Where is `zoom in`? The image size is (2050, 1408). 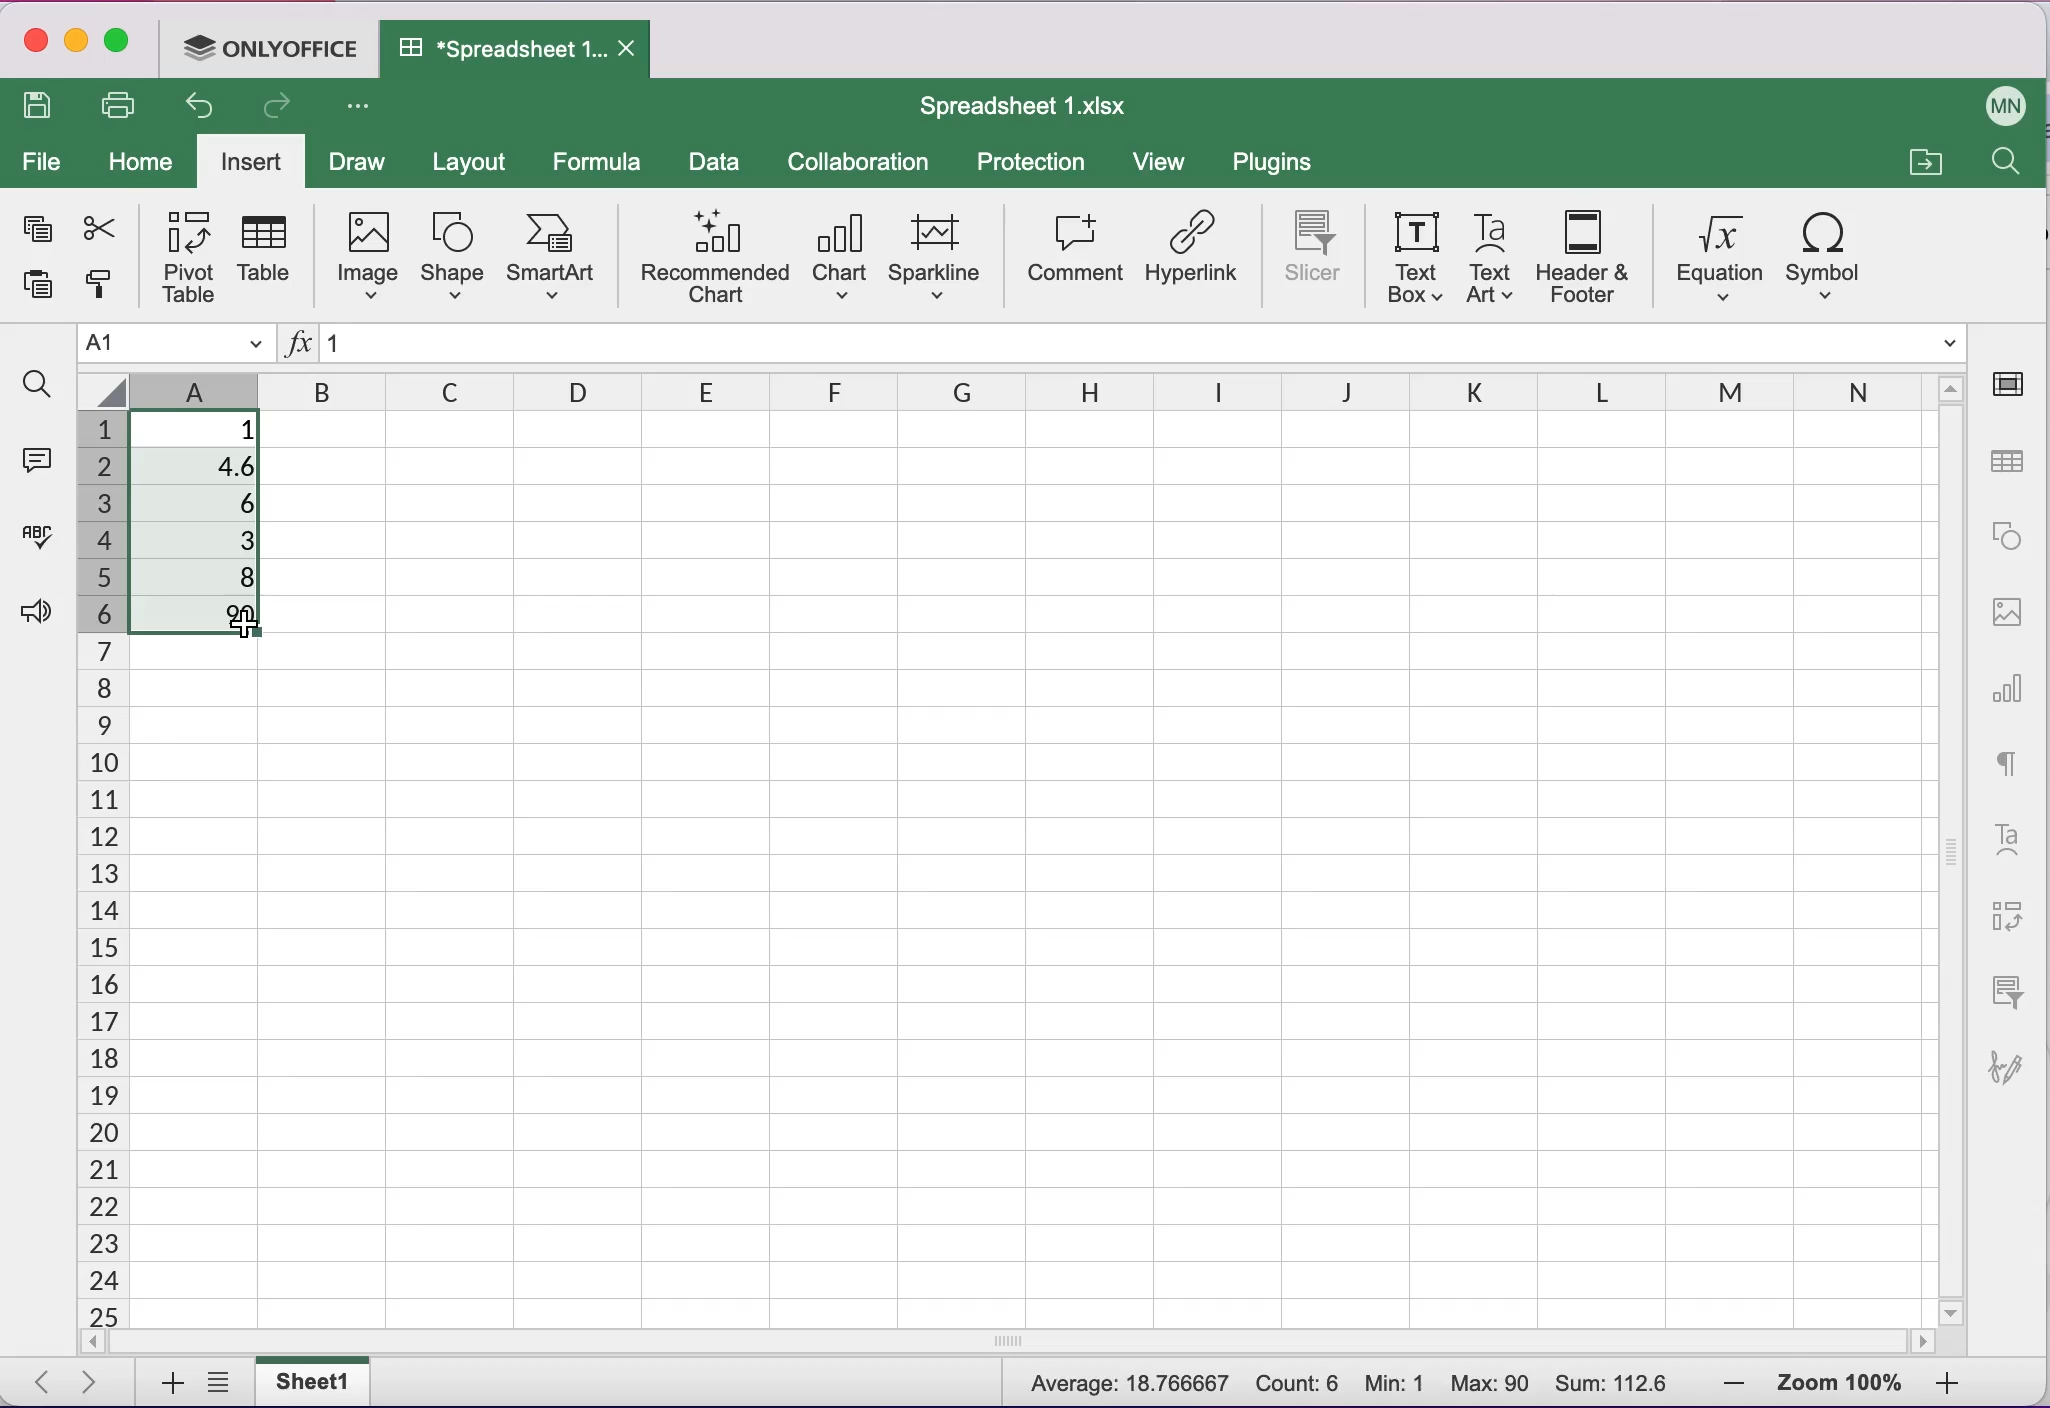 zoom in is located at coordinates (1950, 1383).